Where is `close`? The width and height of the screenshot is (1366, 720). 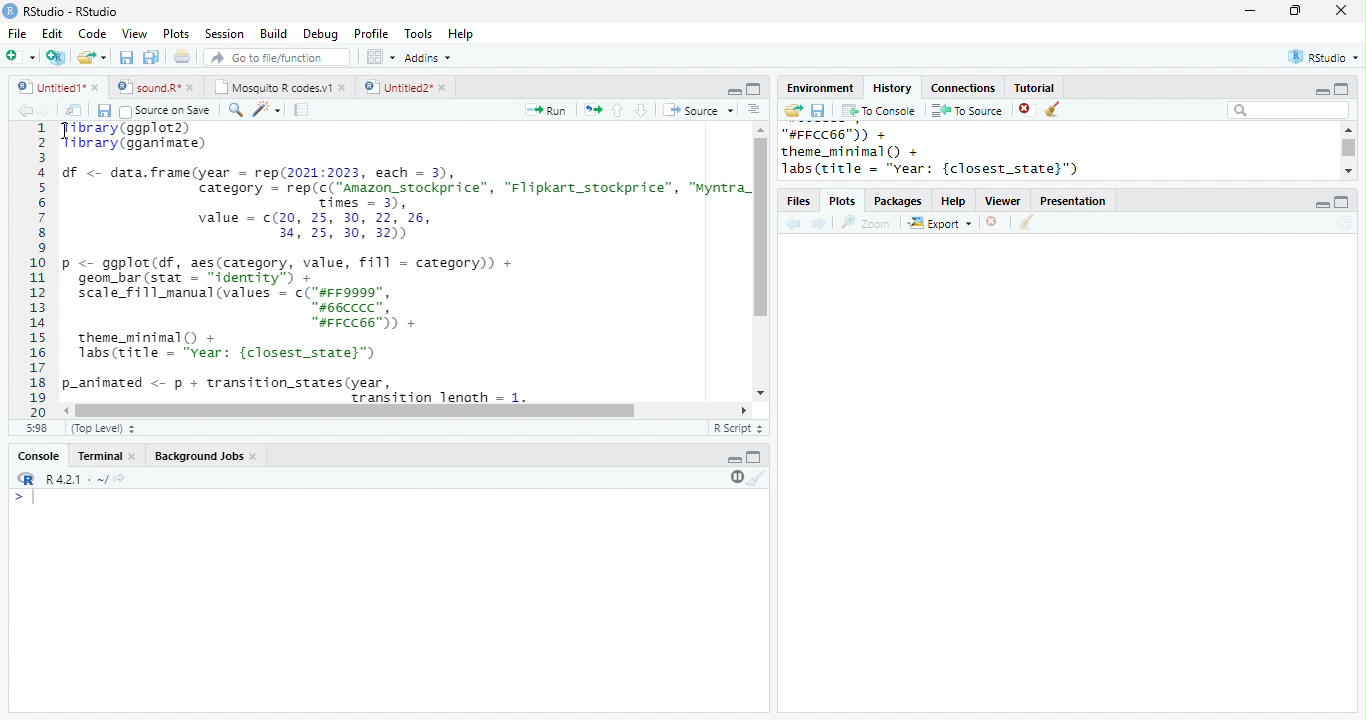 close is located at coordinates (443, 87).